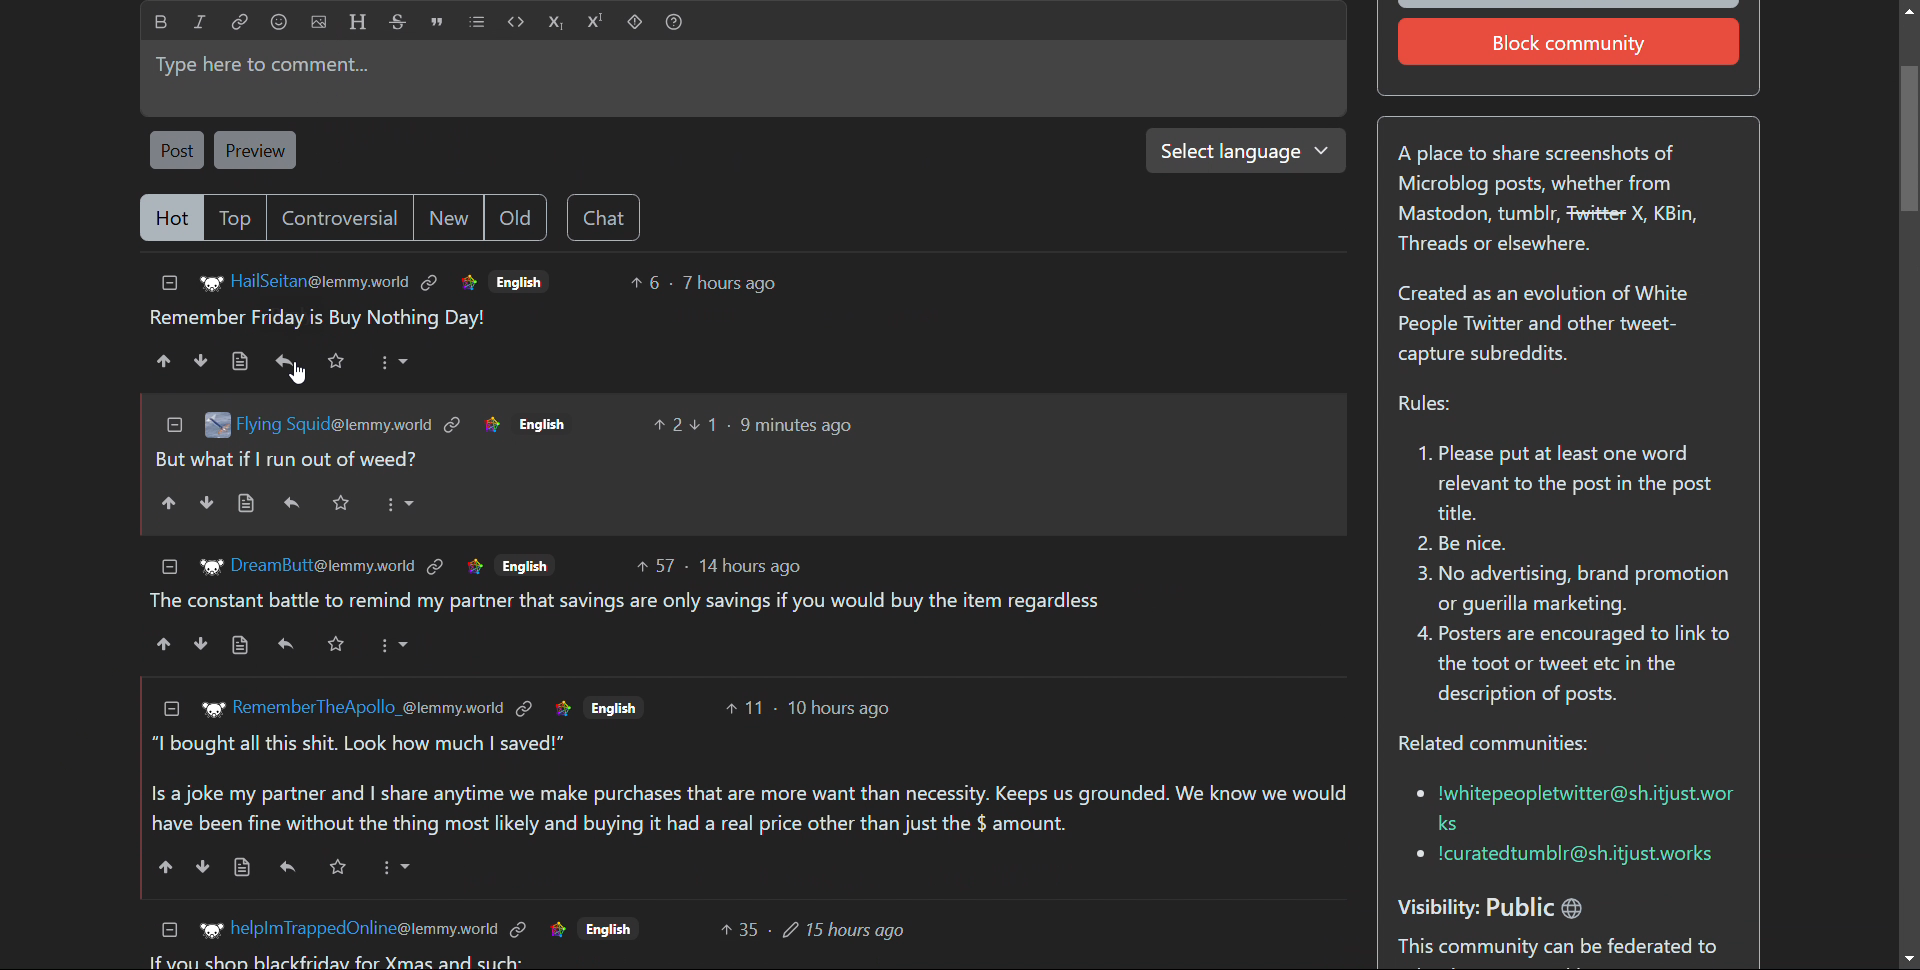  I want to click on Related communities:, so click(1506, 745).